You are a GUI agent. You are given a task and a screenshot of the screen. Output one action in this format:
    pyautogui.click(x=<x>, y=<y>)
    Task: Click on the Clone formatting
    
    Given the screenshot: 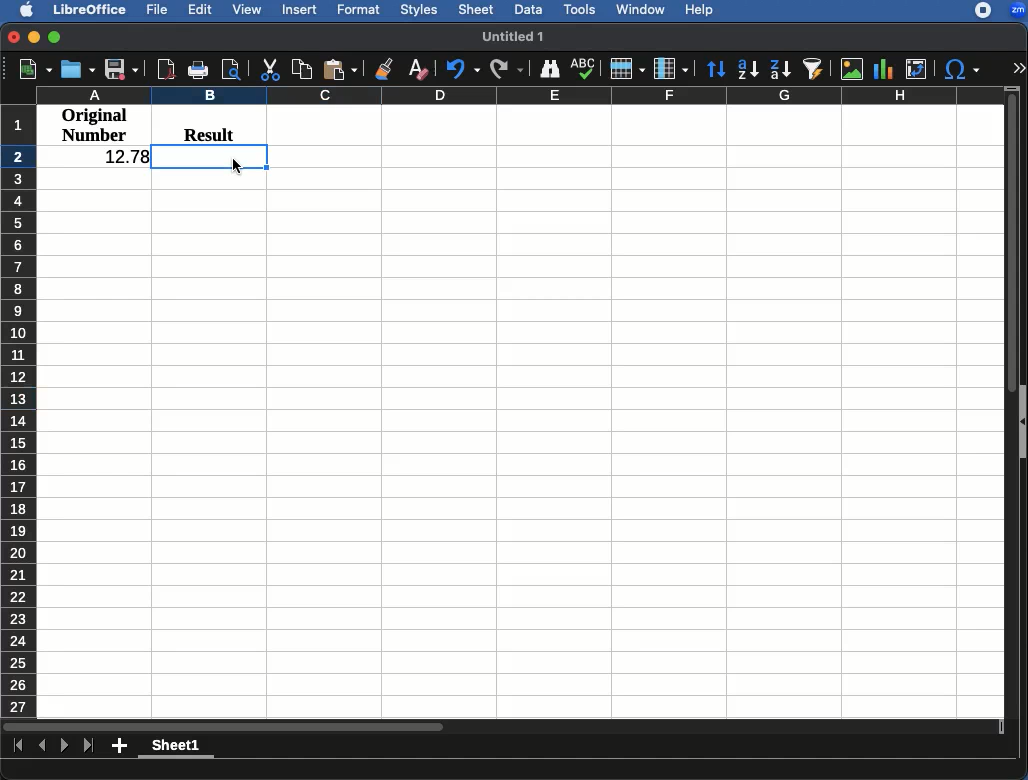 What is the action you would take?
    pyautogui.click(x=382, y=69)
    